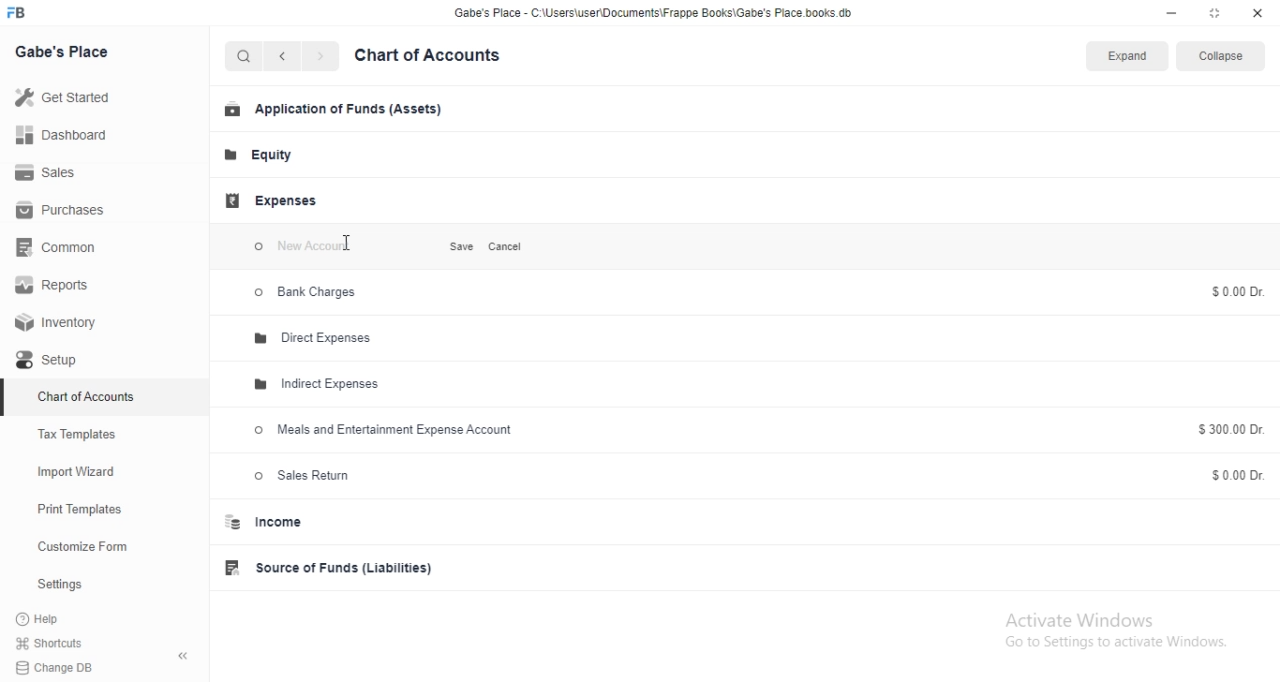  What do you see at coordinates (1236, 430) in the screenshot?
I see `$300.00 Dr.` at bounding box center [1236, 430].